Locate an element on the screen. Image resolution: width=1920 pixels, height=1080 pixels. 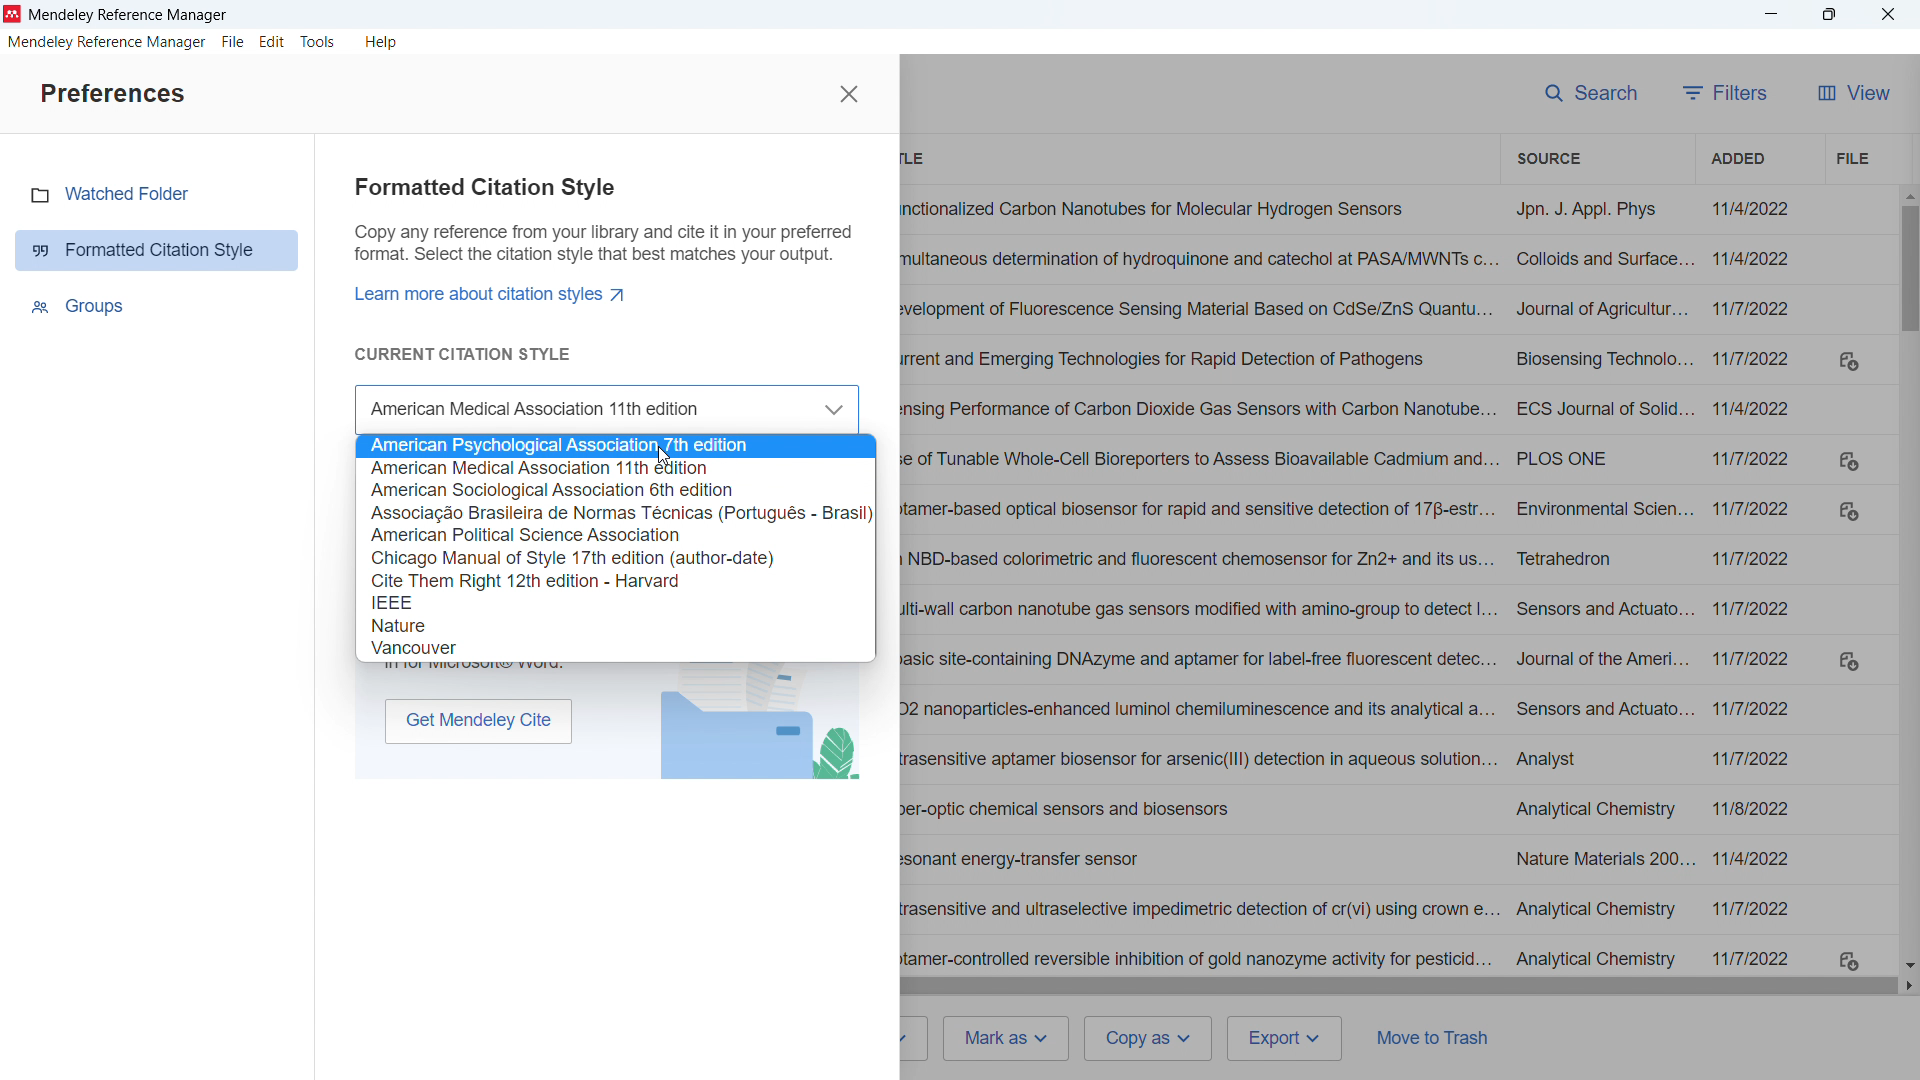
Vertical scroll bar  is located at coordinates (1908, 270).